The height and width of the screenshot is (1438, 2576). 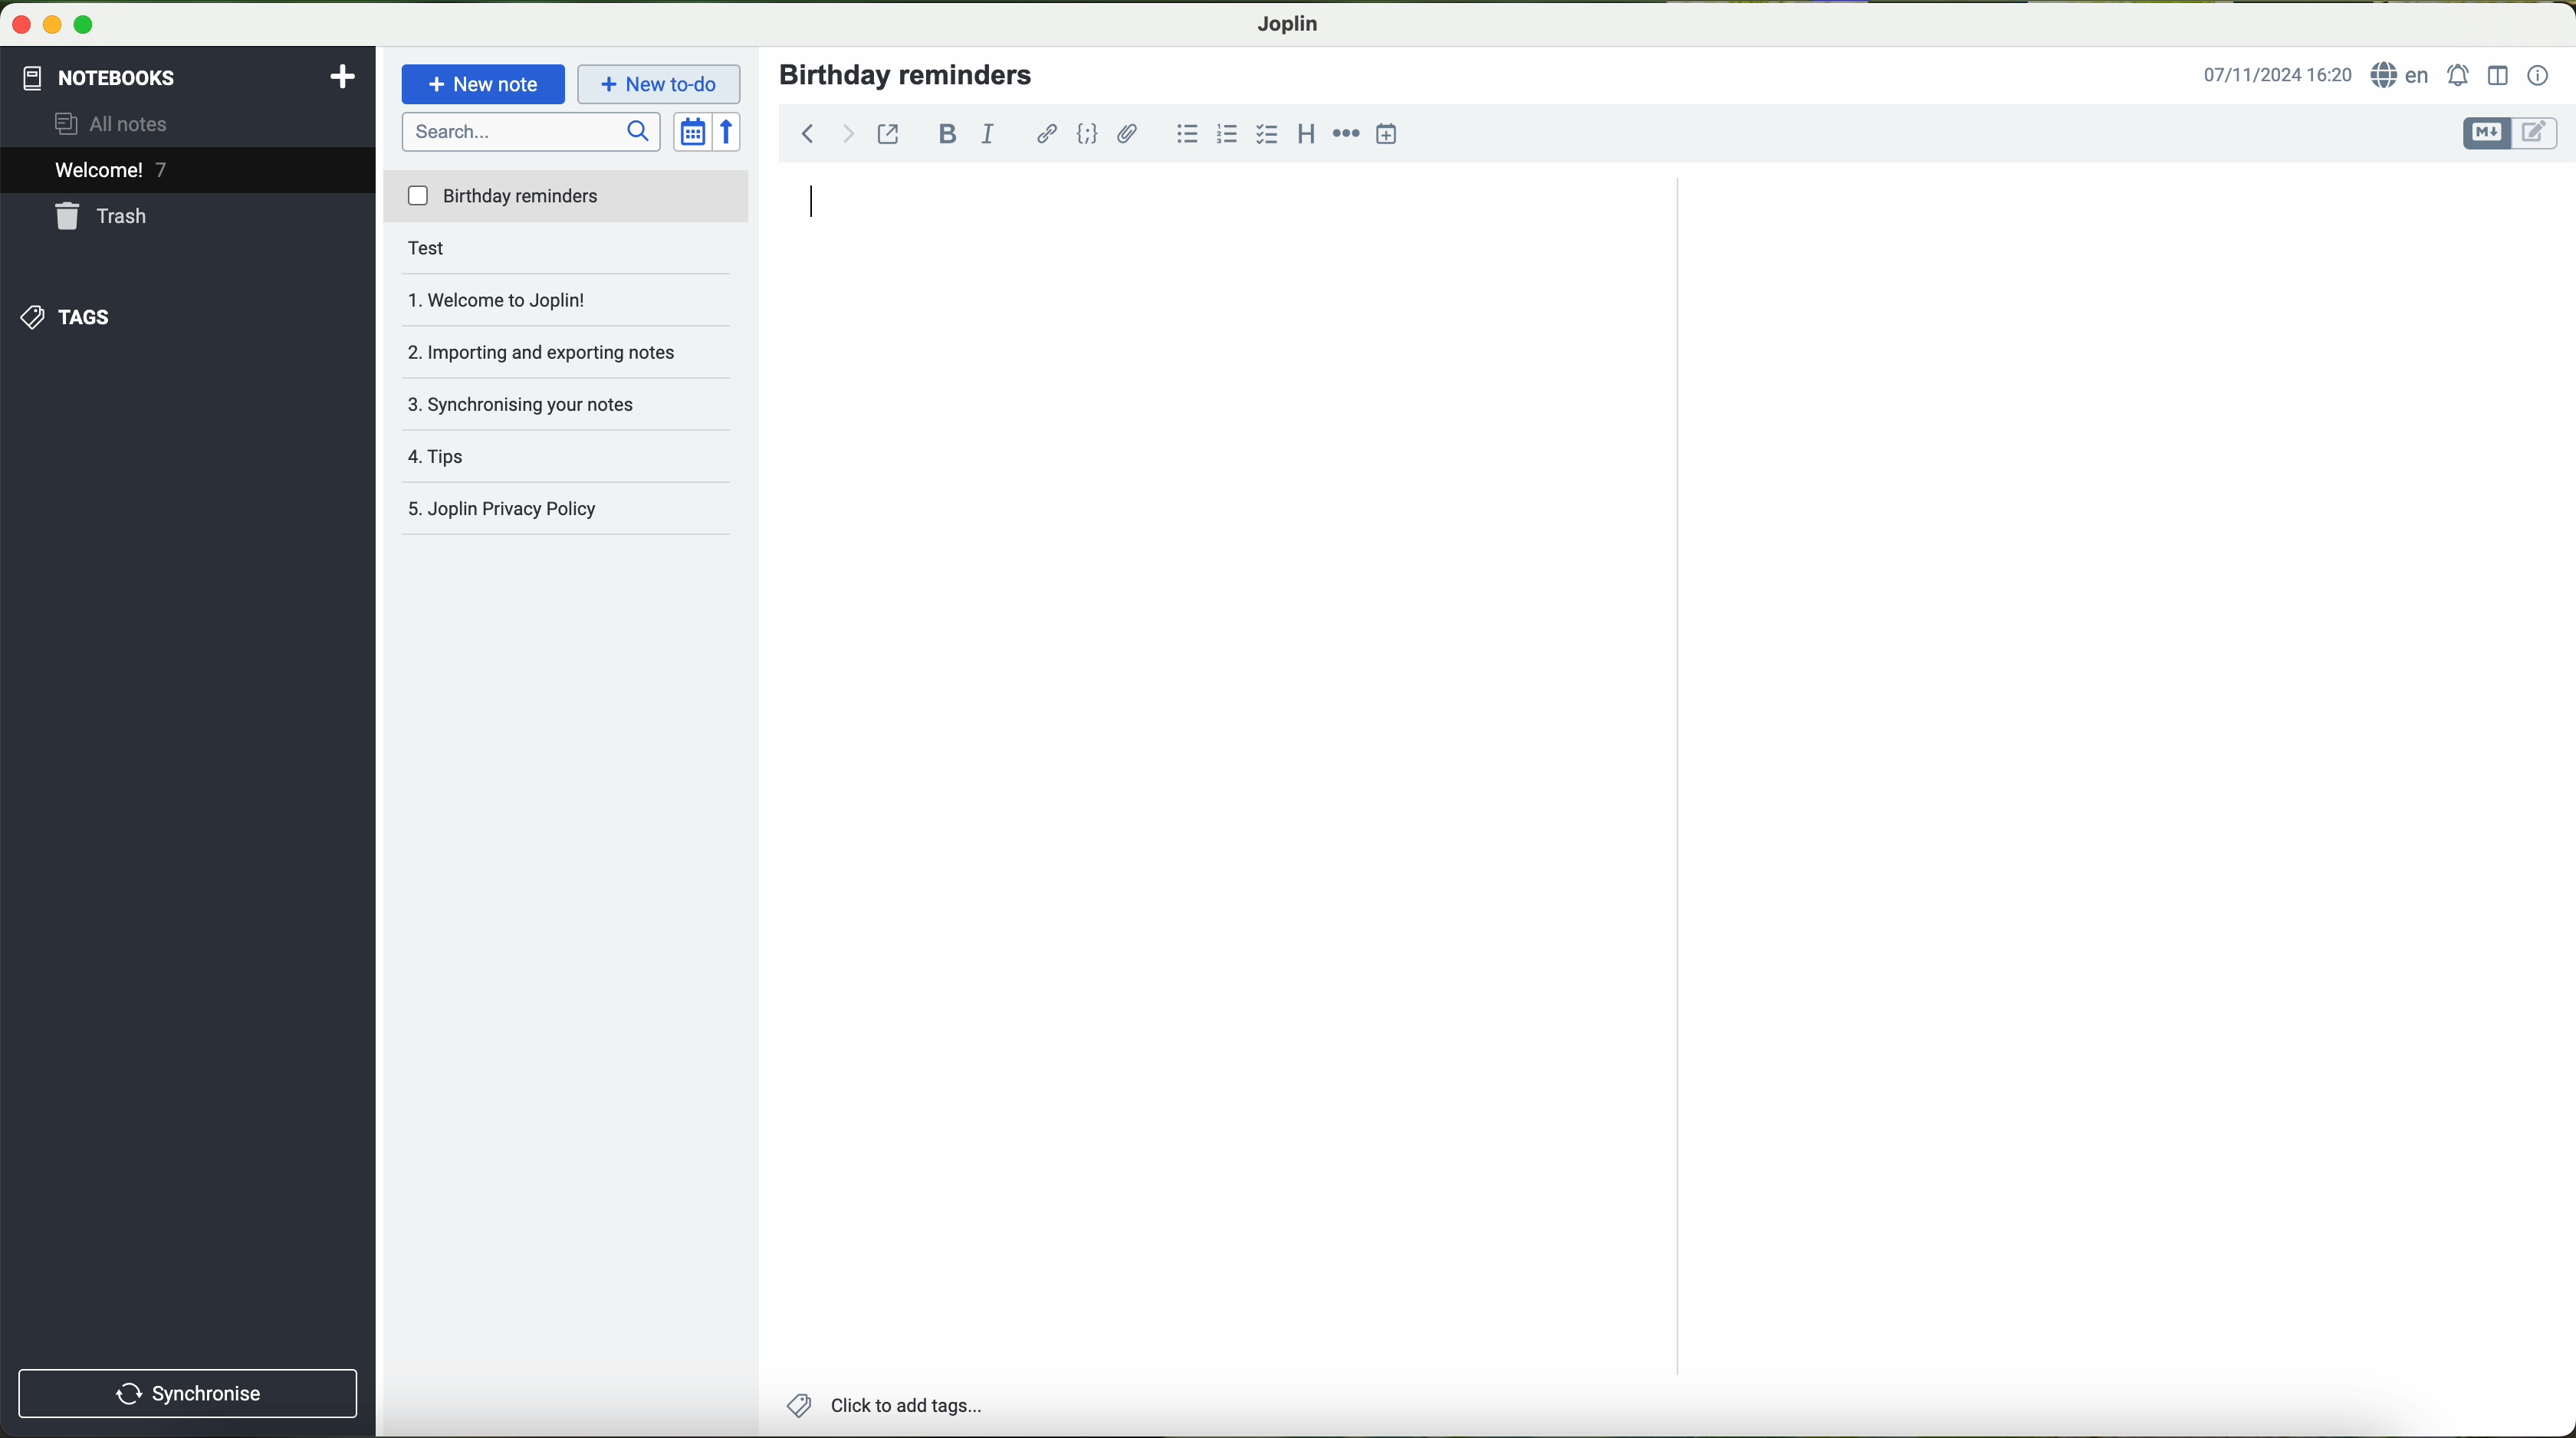 I want to click on attach file, so click(x=1127, y=135).